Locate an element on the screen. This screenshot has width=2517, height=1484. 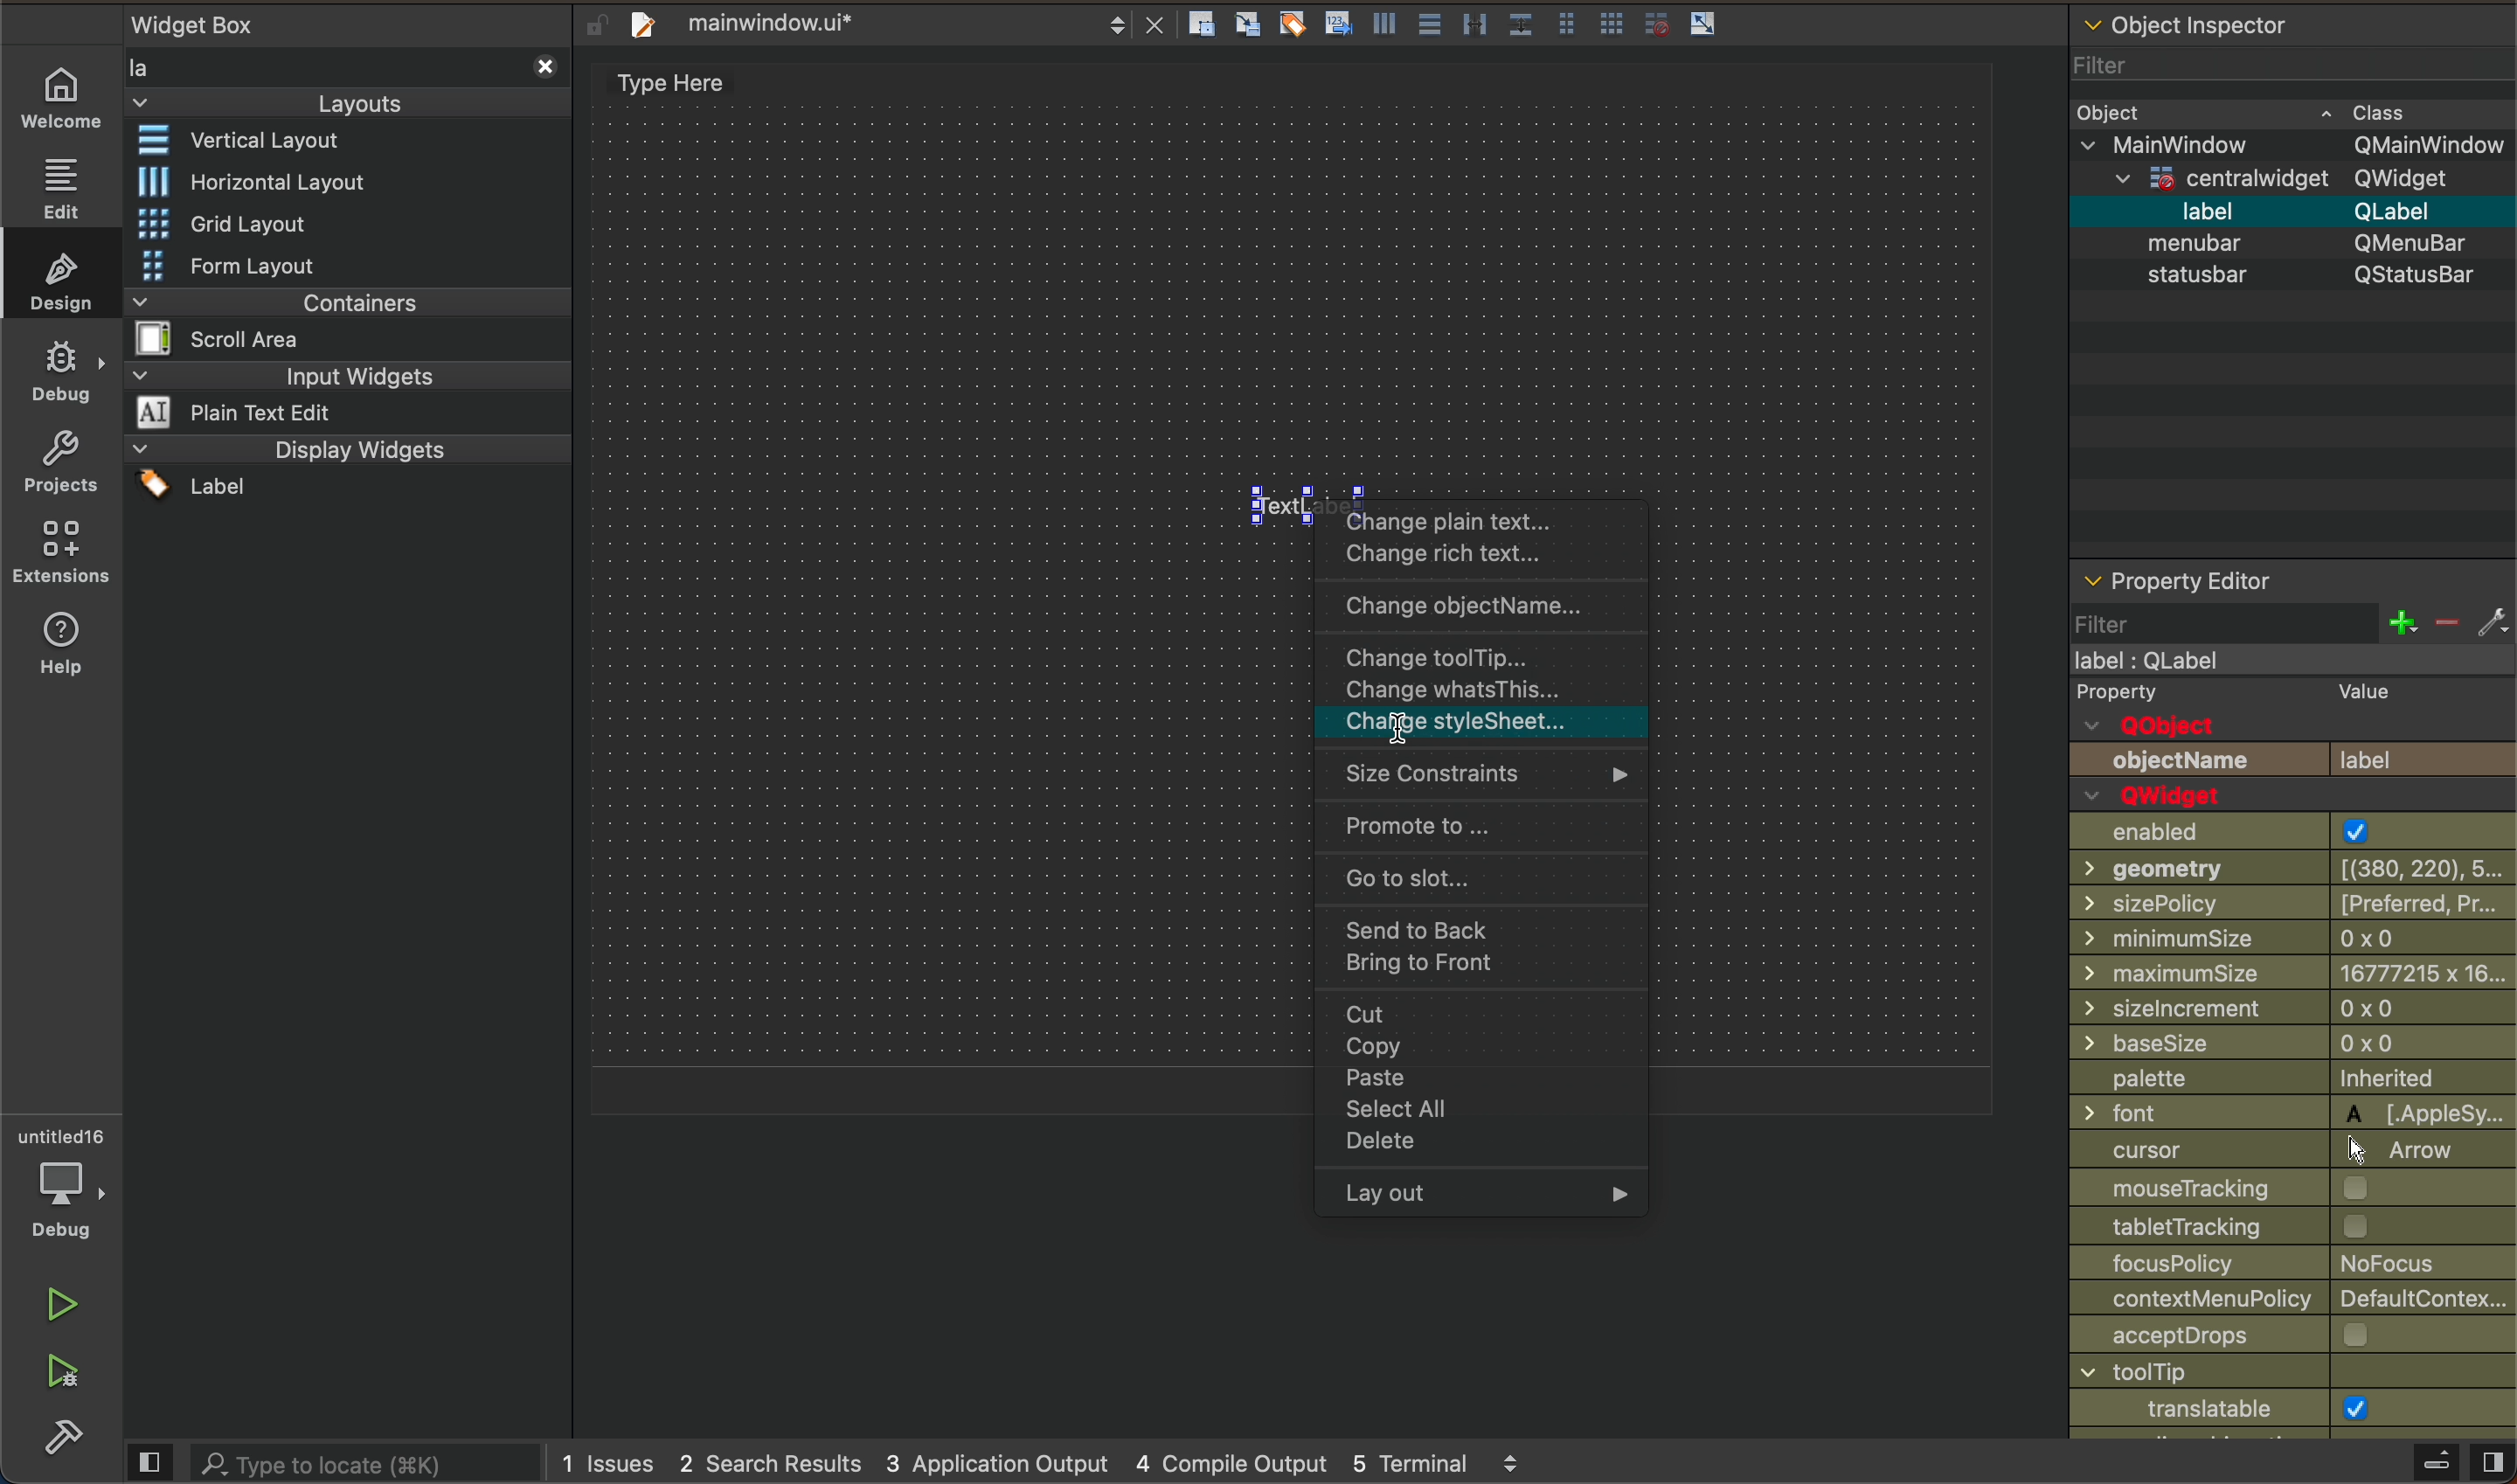
tooltip is located at coordinates (1481, 659).